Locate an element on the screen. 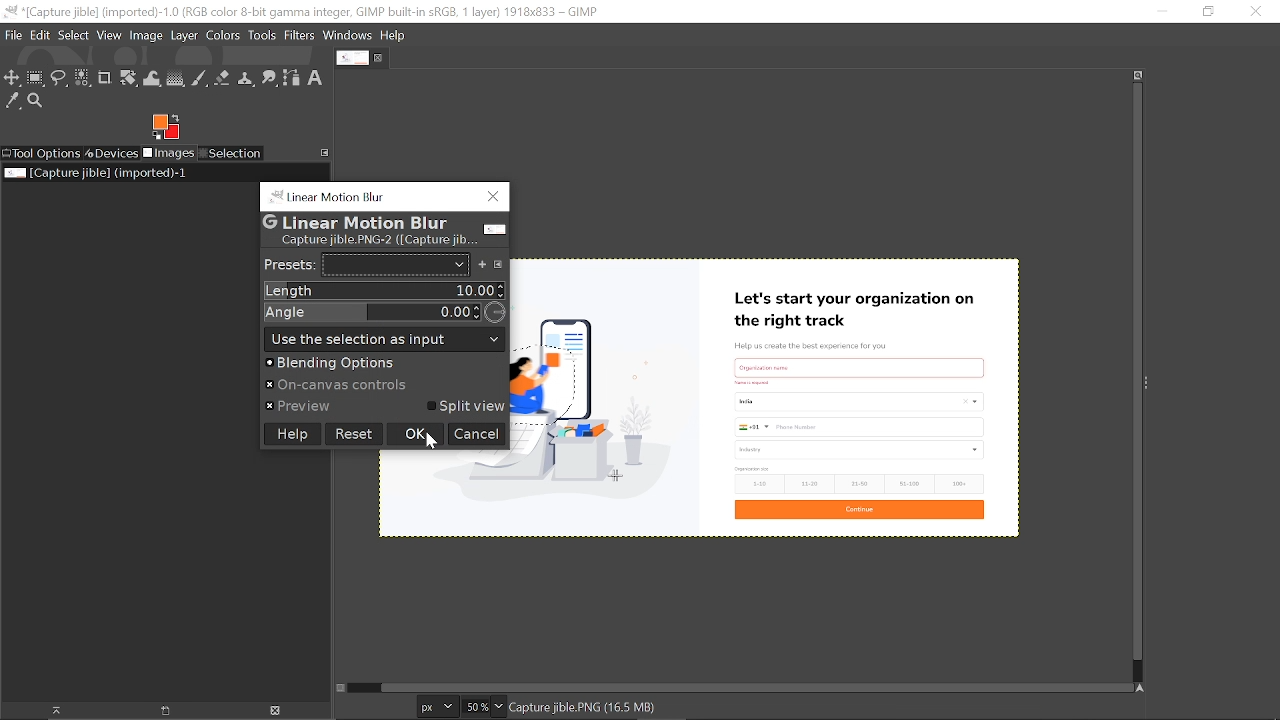 This screenshot has height=720, width=1280. Clone tool is located at coordinates (245, 80).